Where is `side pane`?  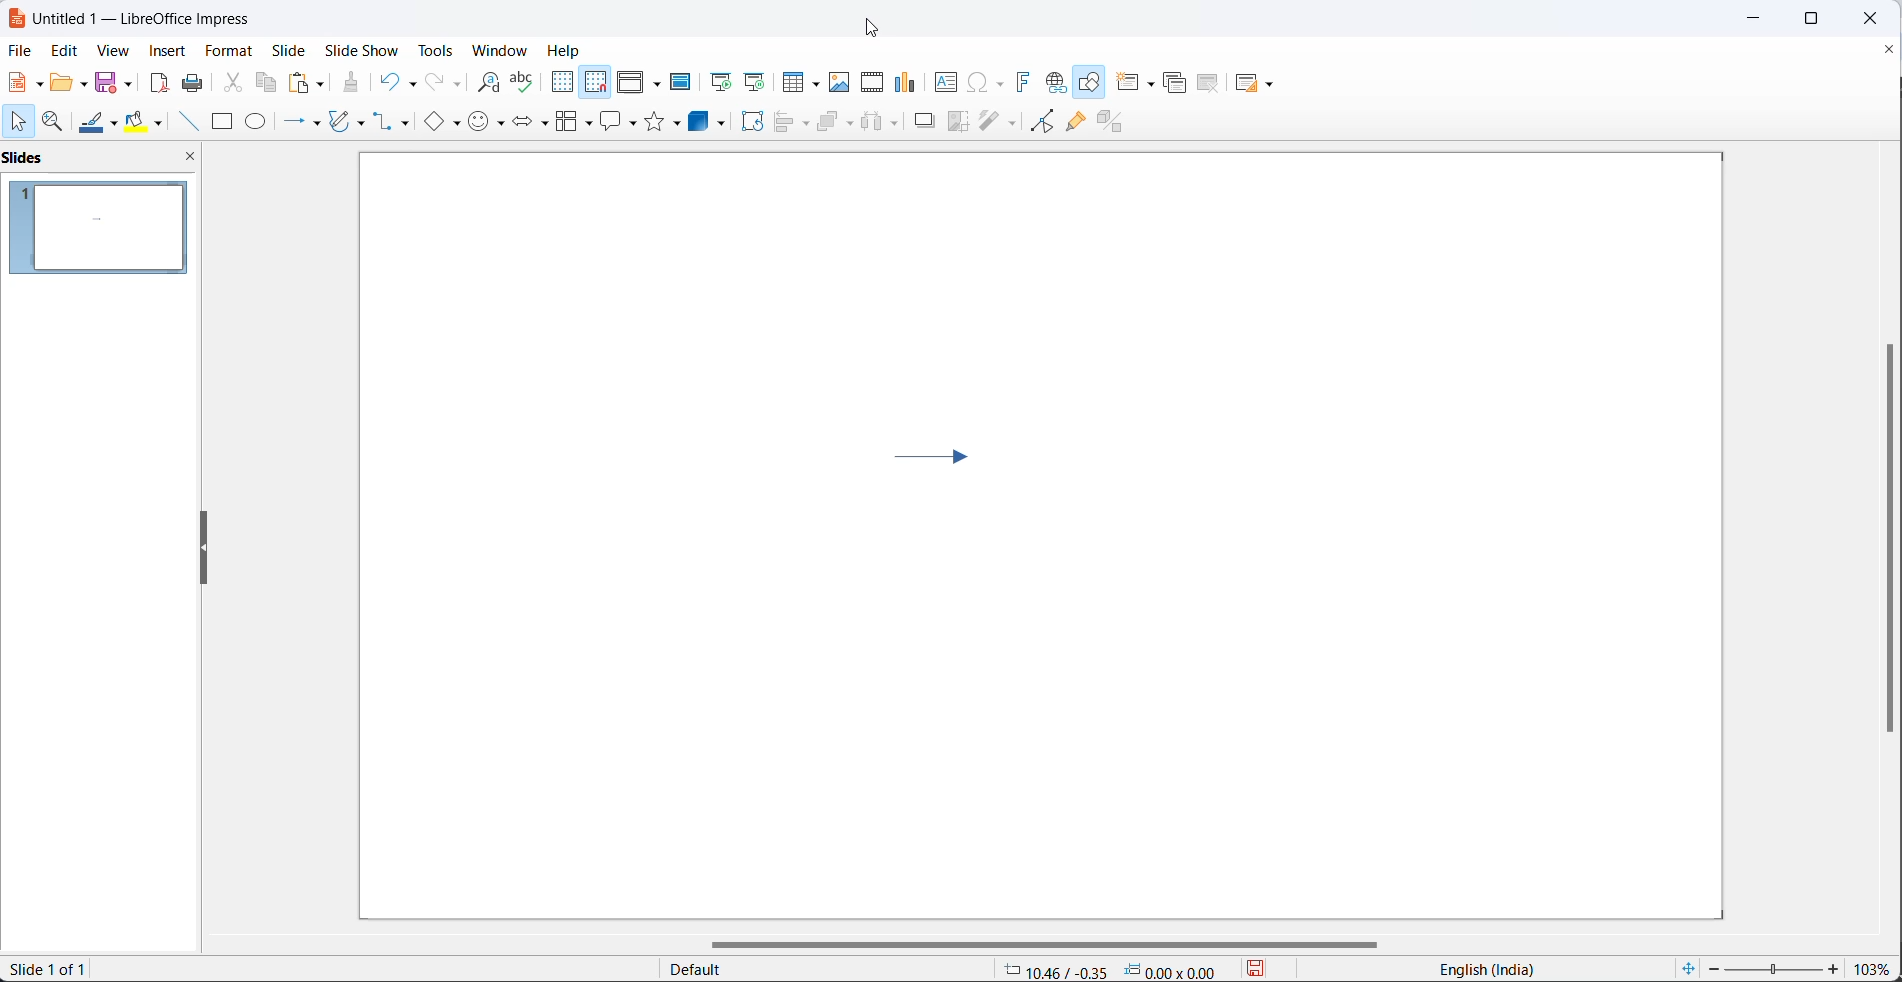 side pane is located at coordinates (104, 159).